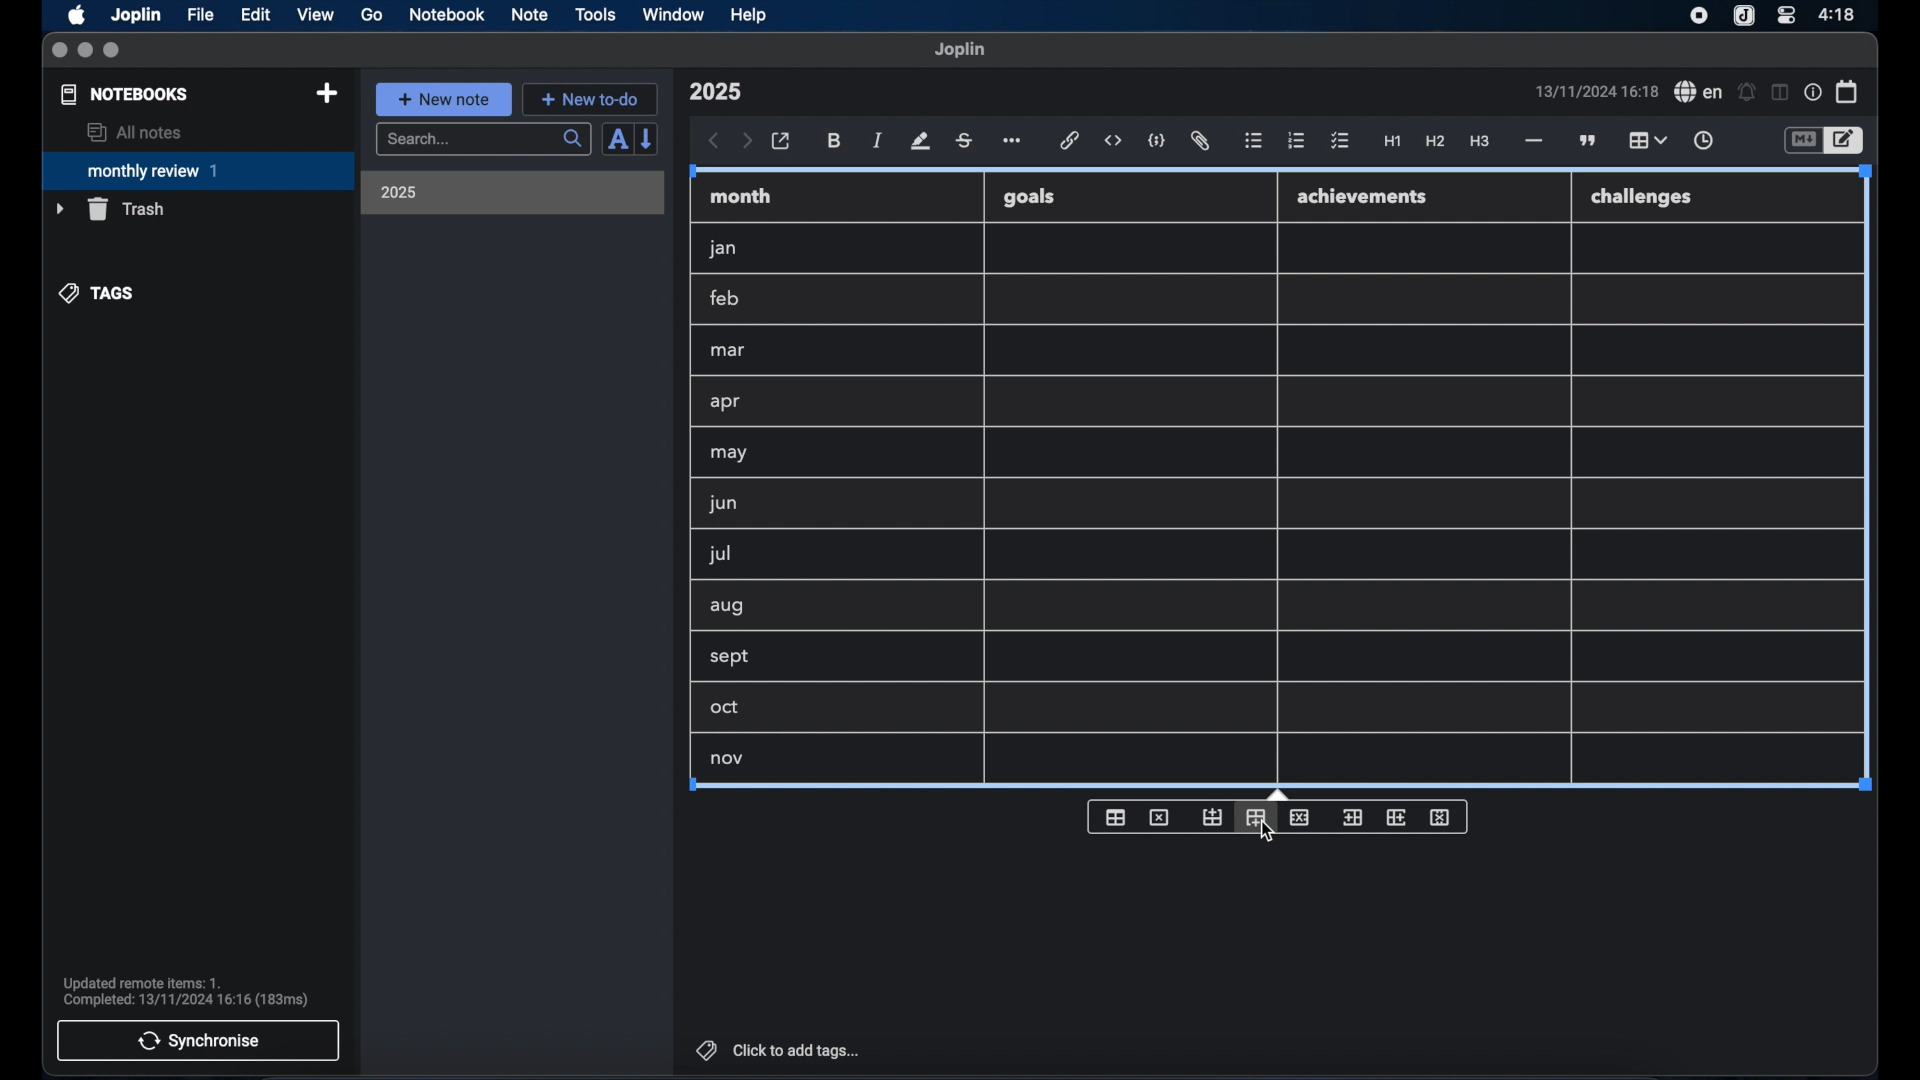 The height and width of the screenshot is (1080, 1920). What do you see at coordinates (960, 49) in the screenshot?
I see `joplin` at bounding box center [960, 49].